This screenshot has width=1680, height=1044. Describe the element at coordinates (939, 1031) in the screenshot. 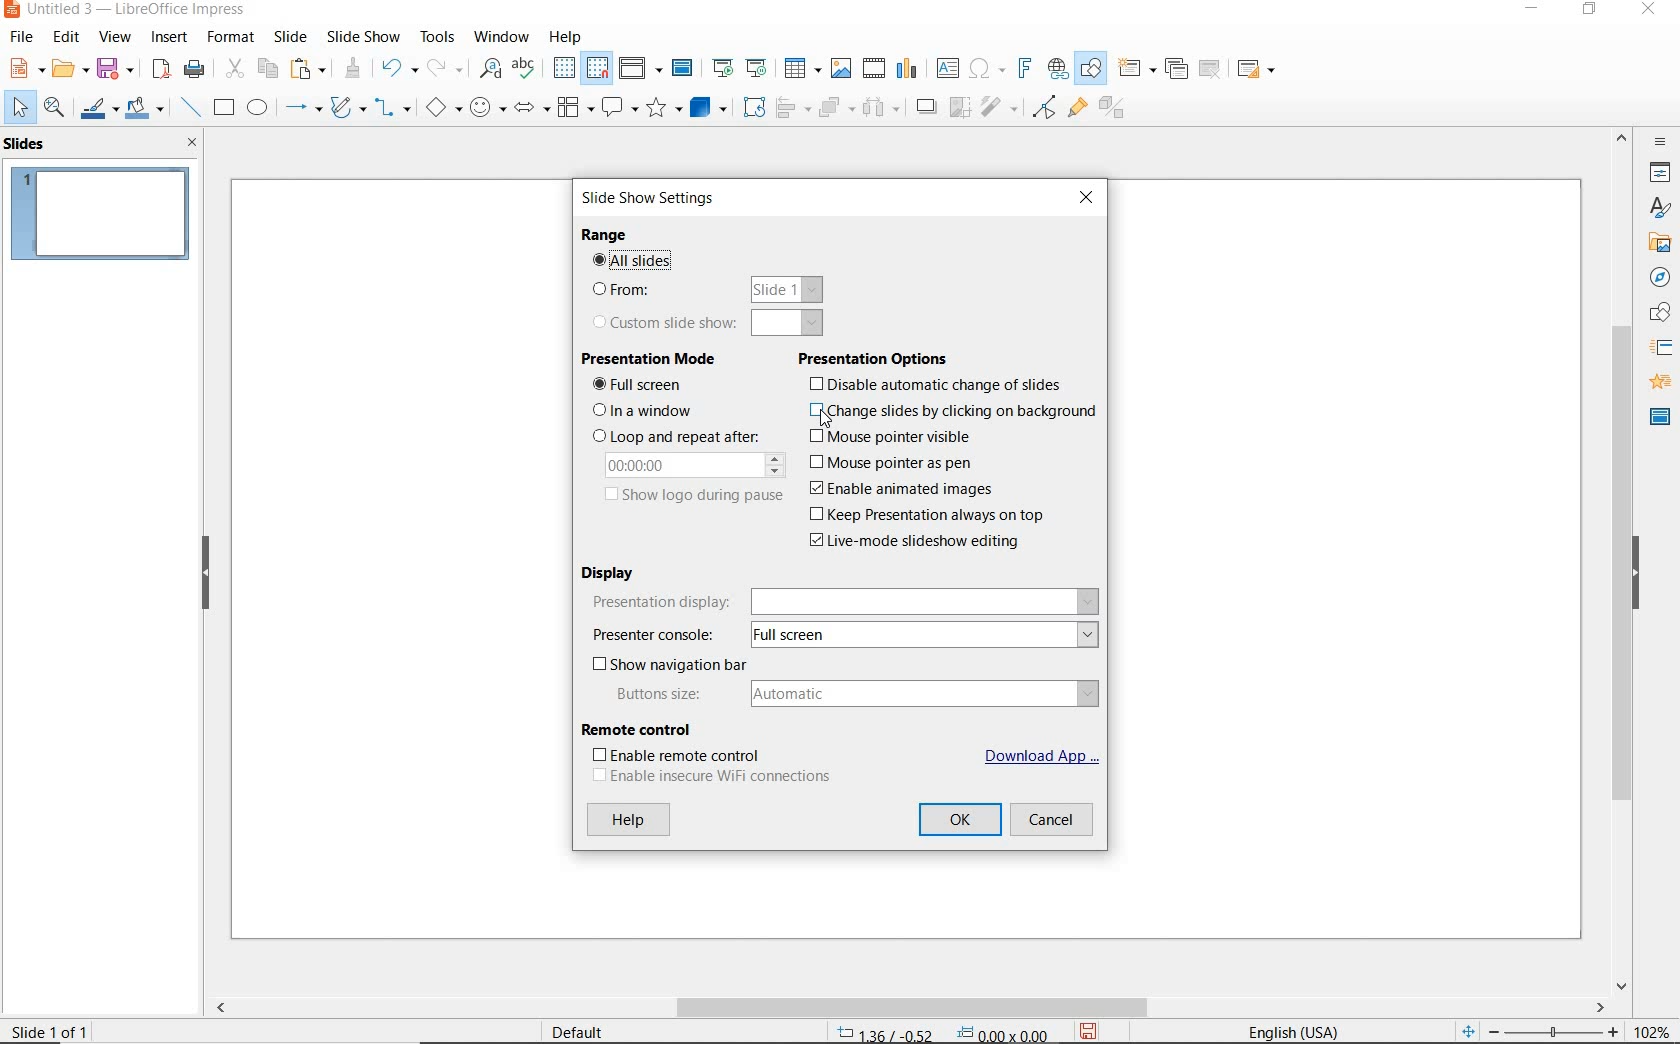

I see `POSITION AND SIZE` at that location.